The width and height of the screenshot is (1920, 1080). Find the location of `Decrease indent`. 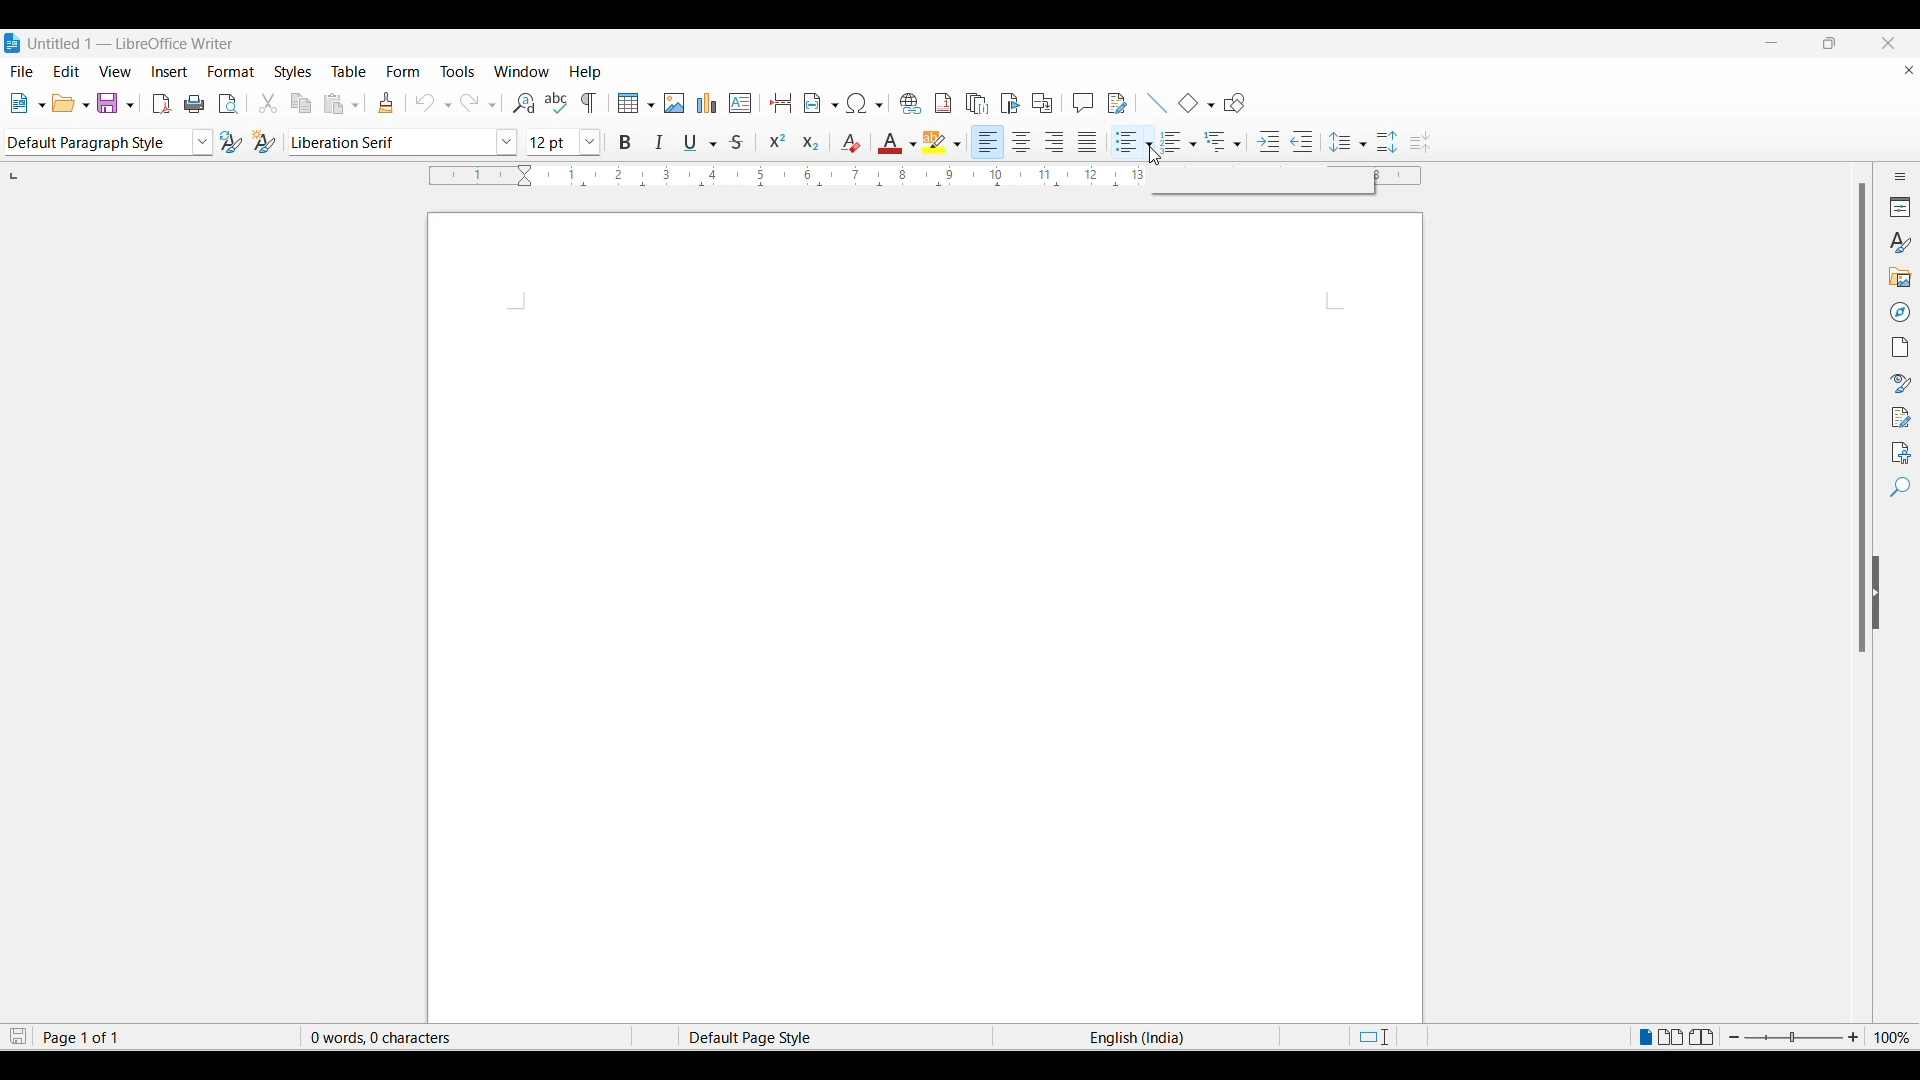

Decrease indent is located at coordinates (1308, 139).